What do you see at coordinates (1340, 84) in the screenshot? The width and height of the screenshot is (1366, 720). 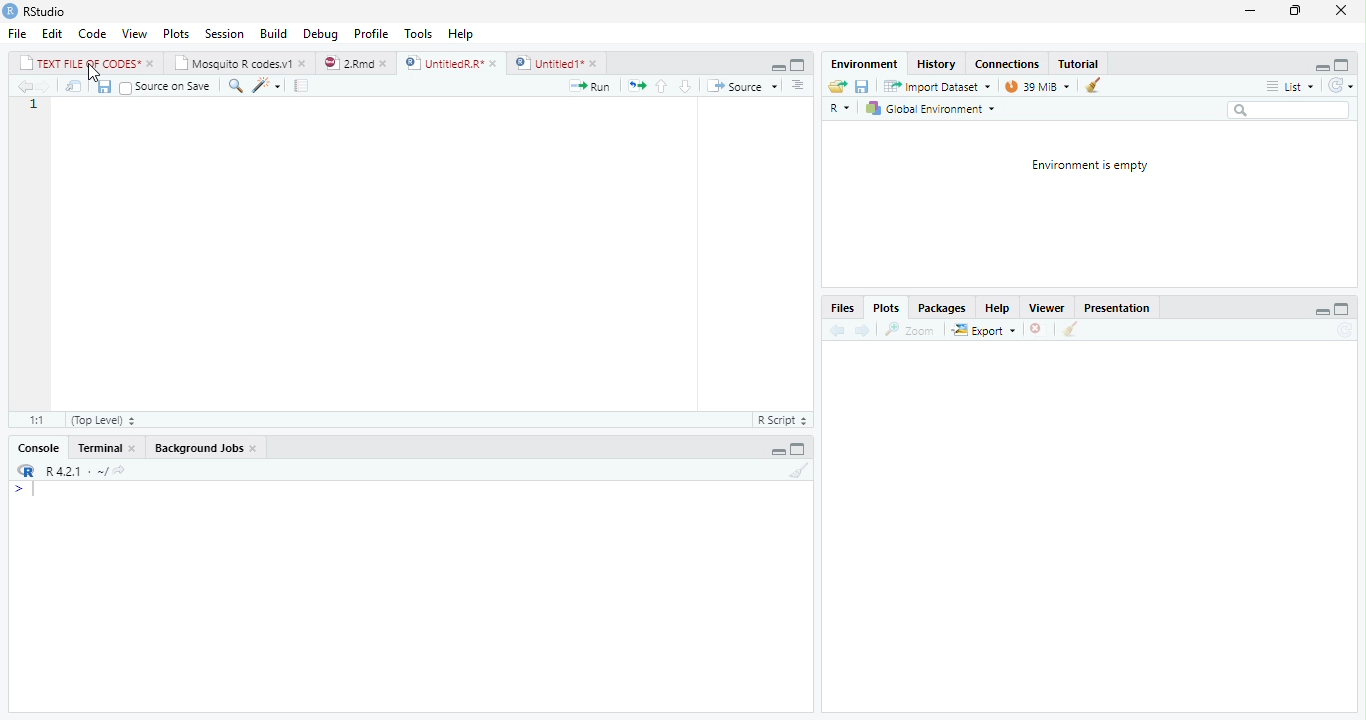 I see `Refresh` at bounding box center [1340, 84].